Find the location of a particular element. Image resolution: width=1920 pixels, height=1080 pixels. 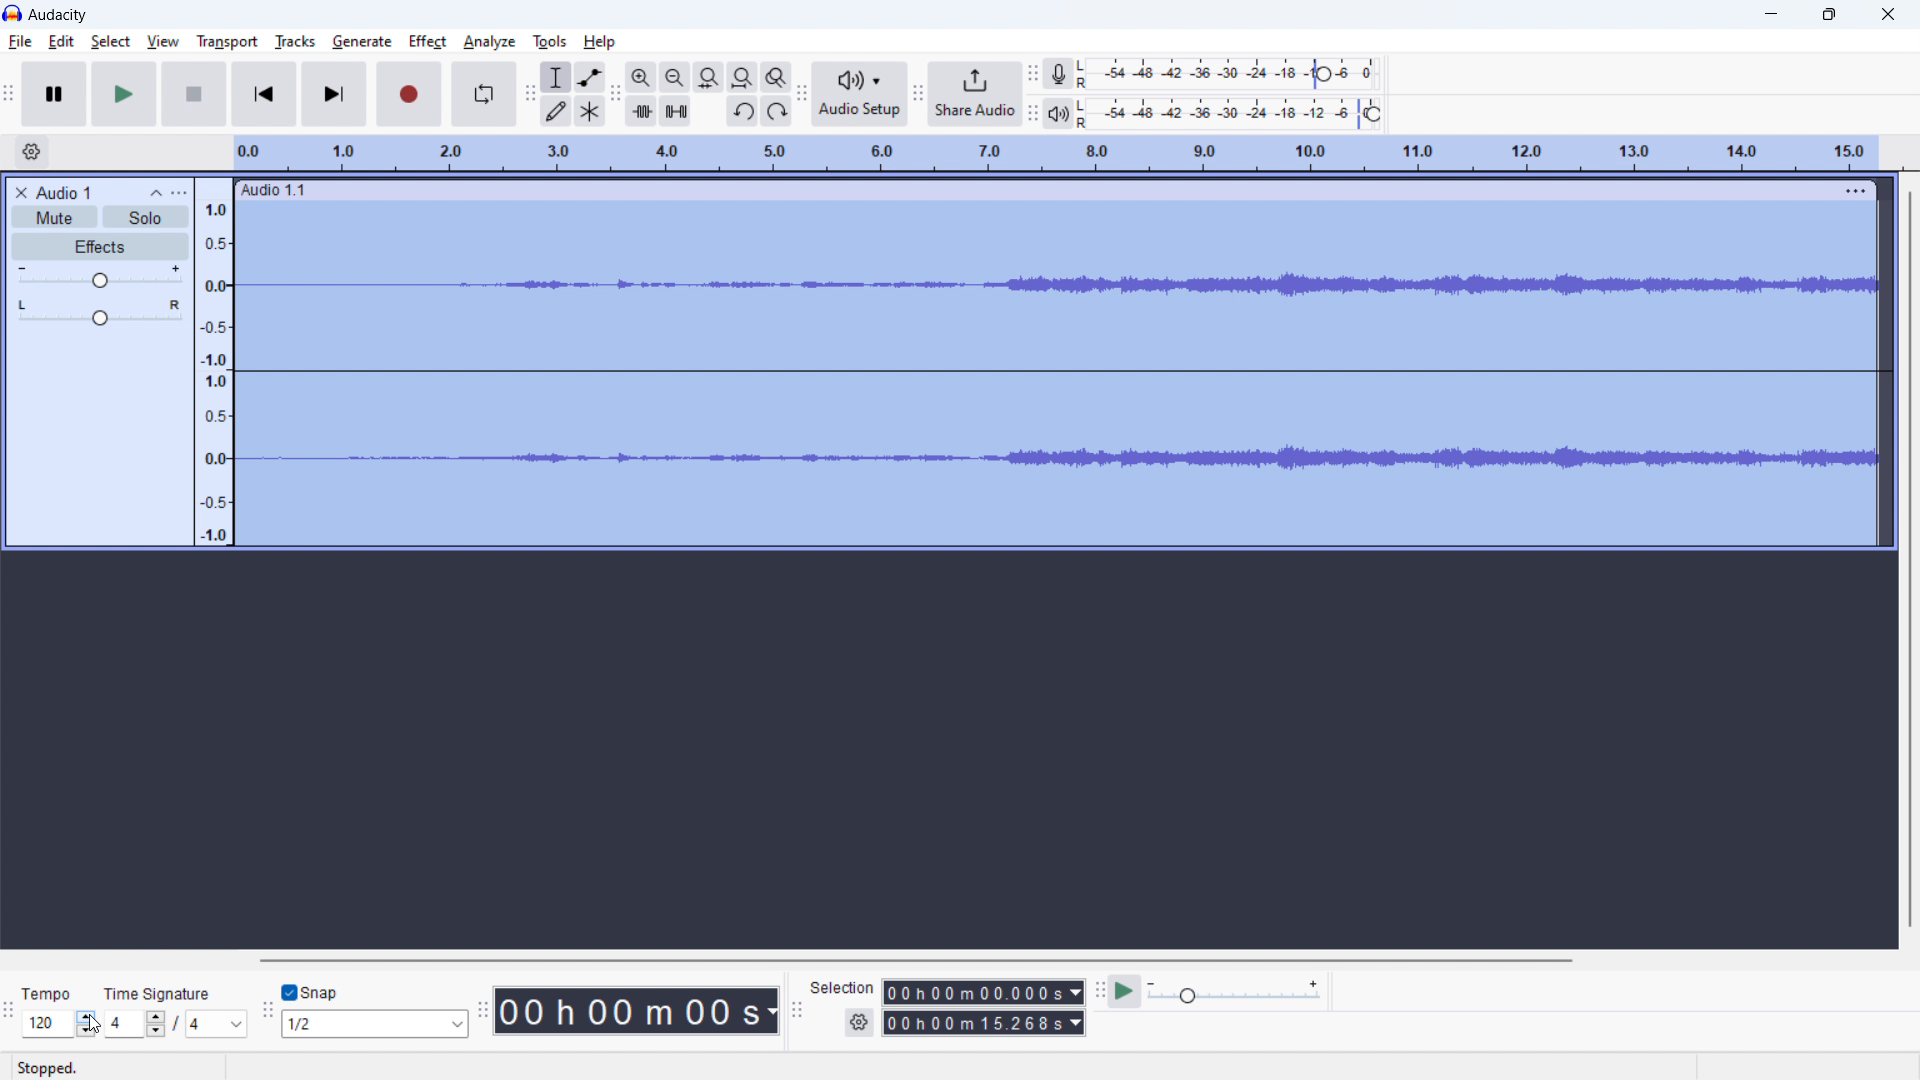

close is located at coordinates (1887, 15).